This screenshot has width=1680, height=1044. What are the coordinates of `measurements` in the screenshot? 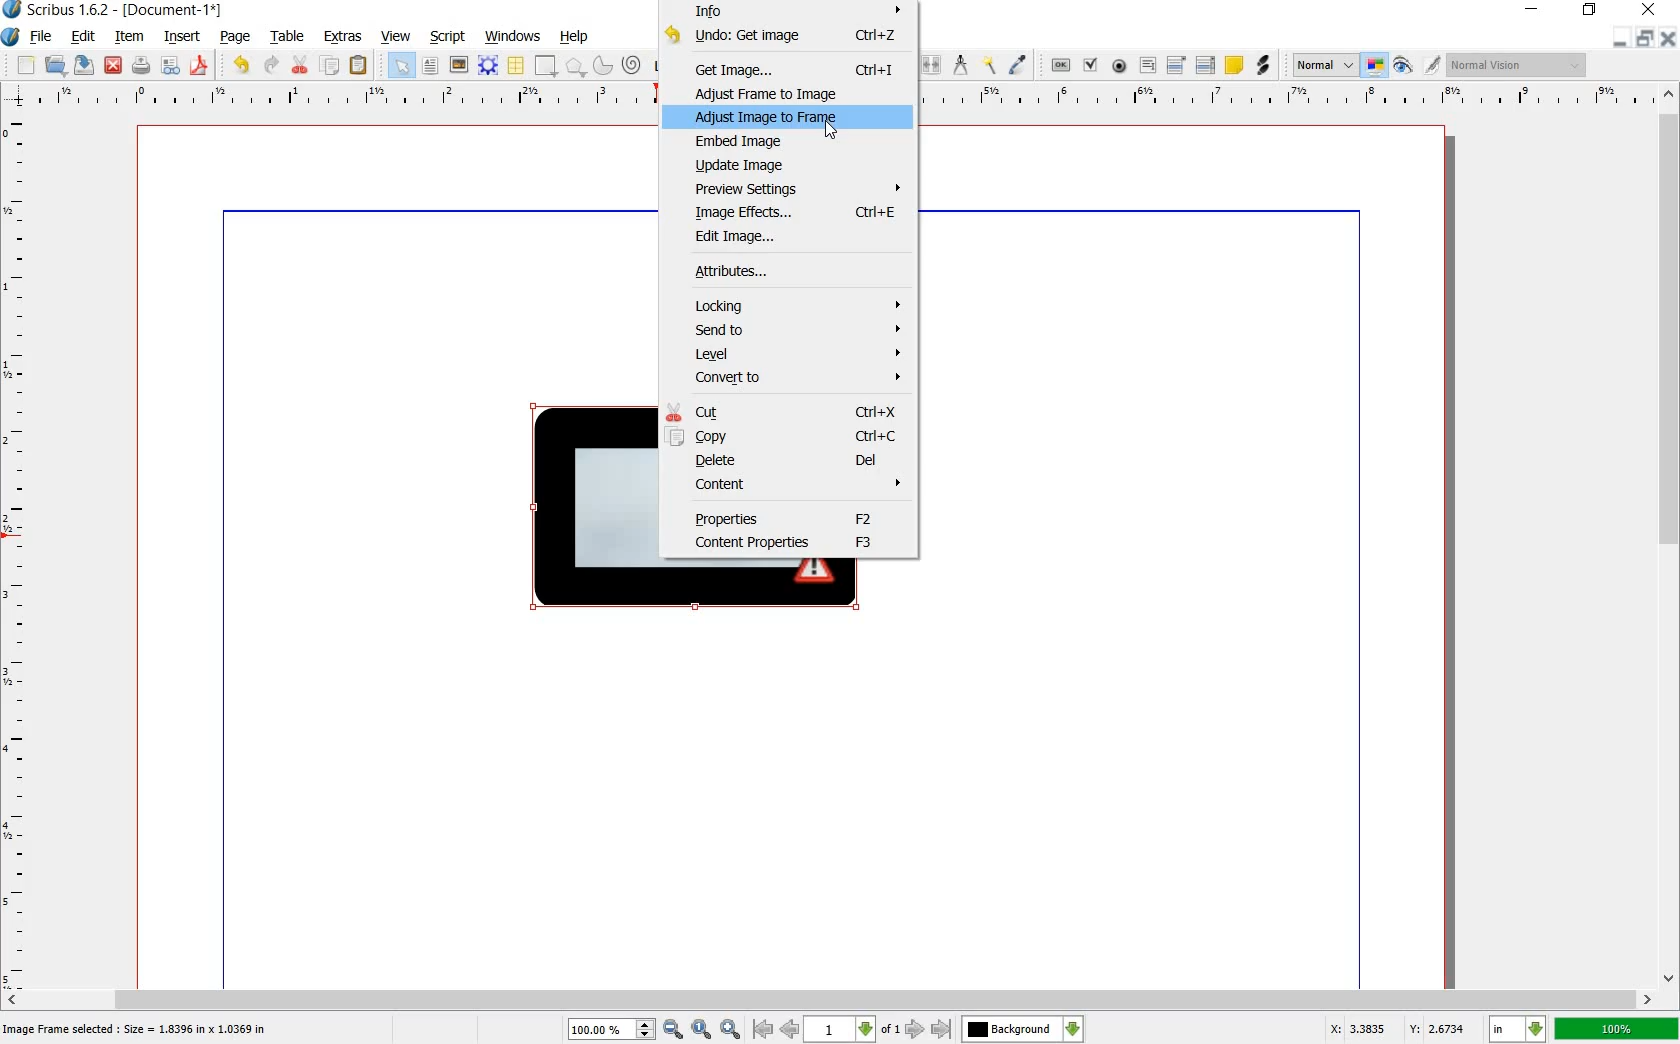 It's located at (961, 64).